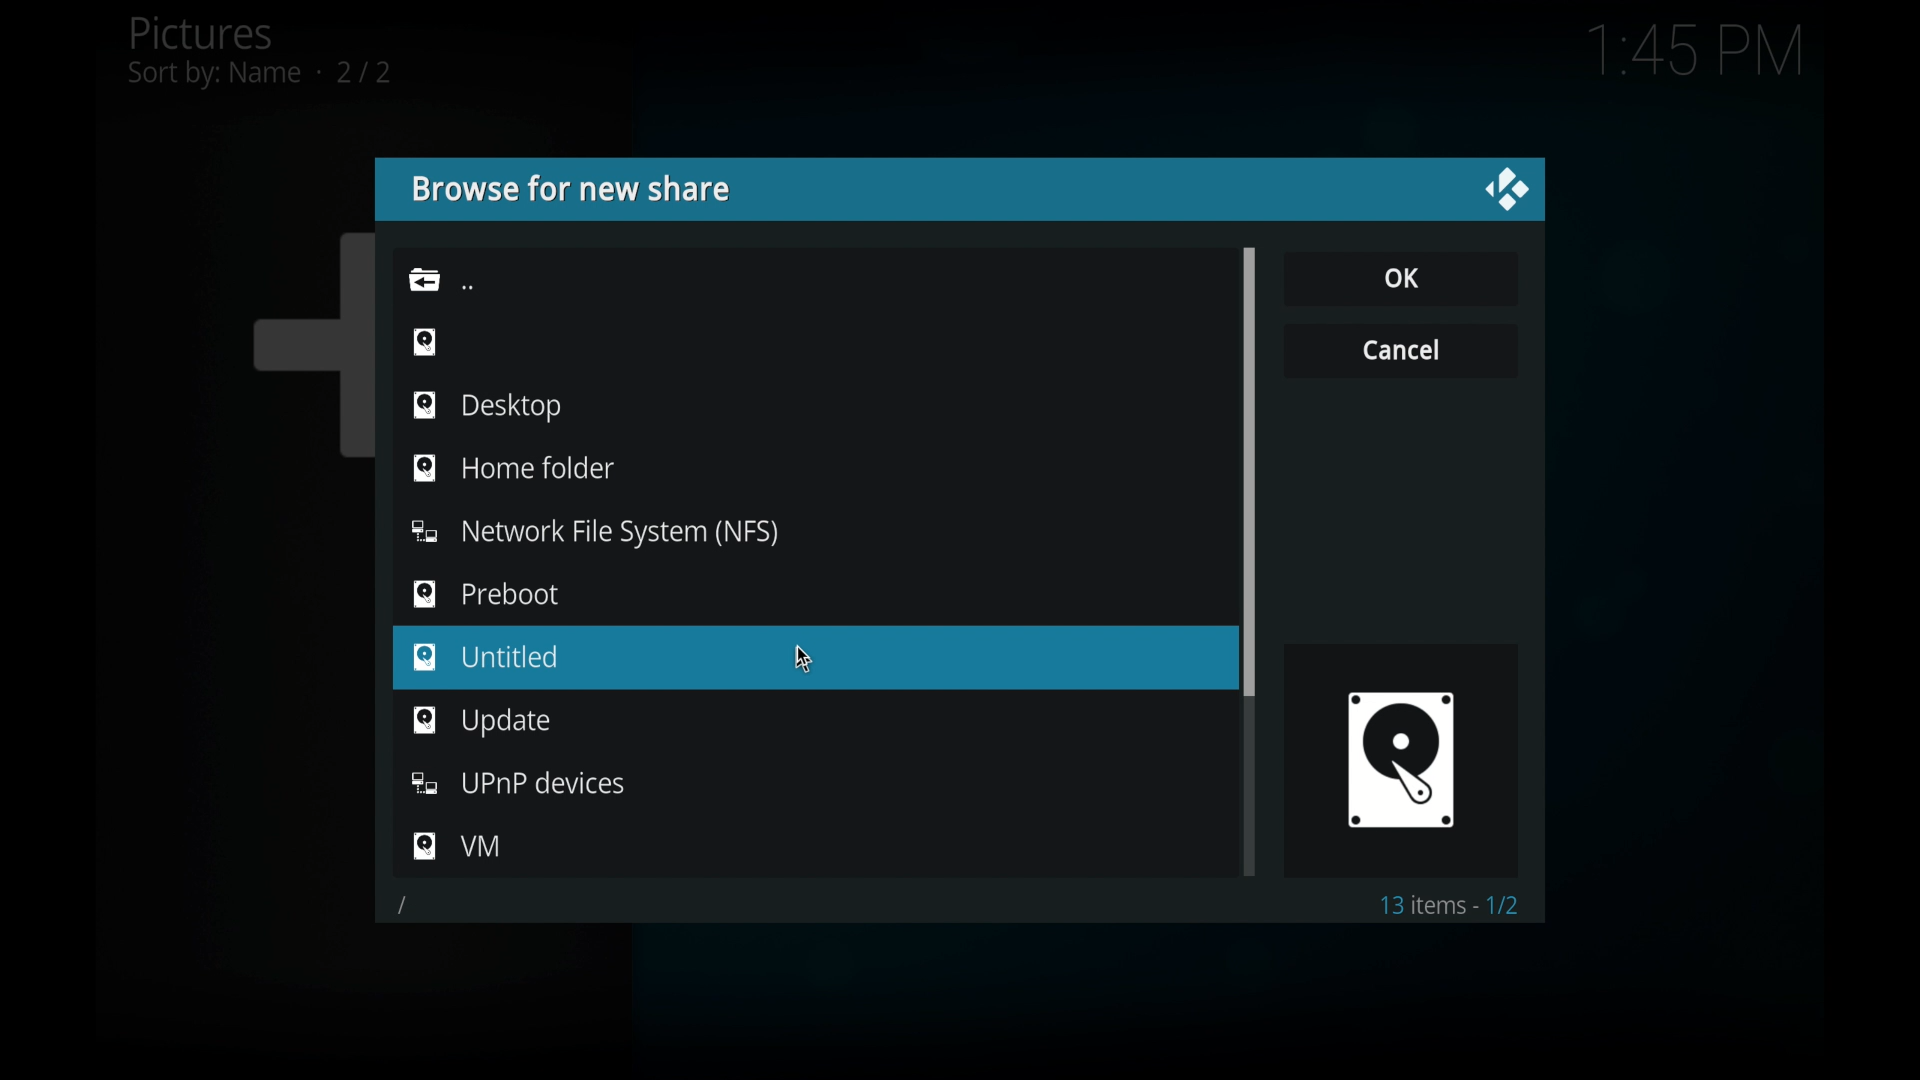 The image size is (1920, 1080). Describe the element at coordinates (1506, 188) in the screenshot. I see `close` at that location.